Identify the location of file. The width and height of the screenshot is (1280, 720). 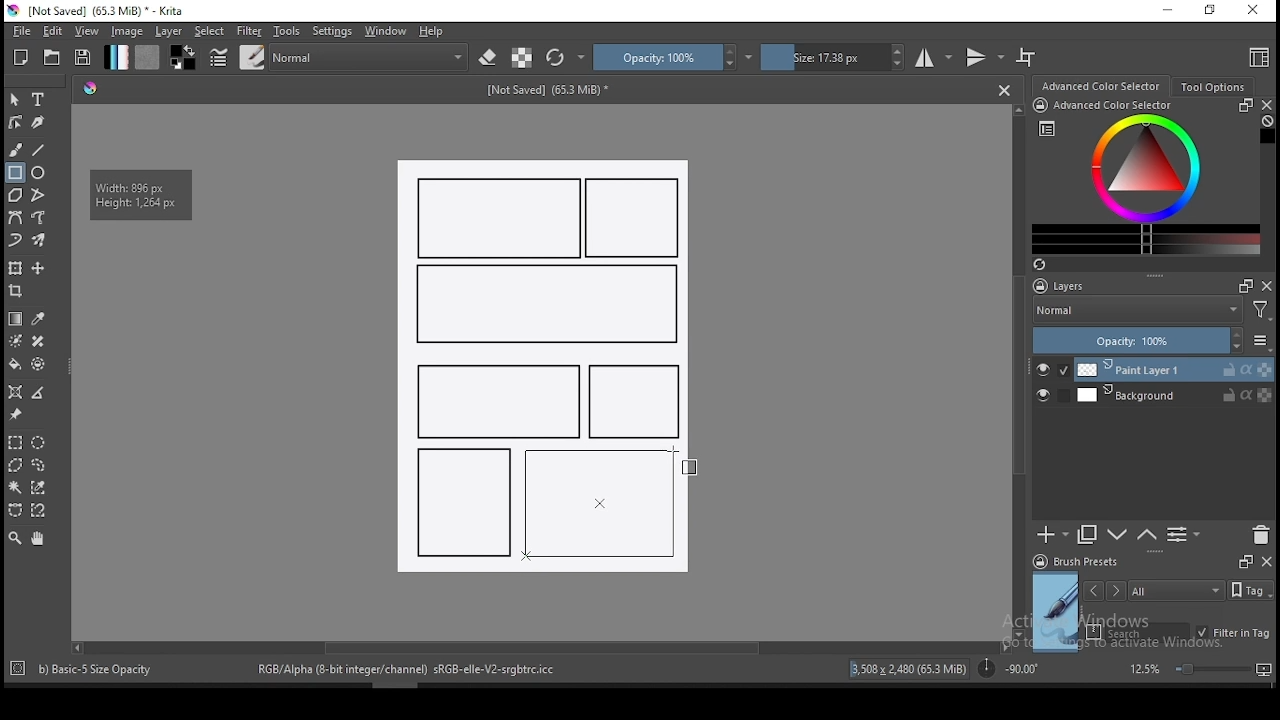
(21, 31).